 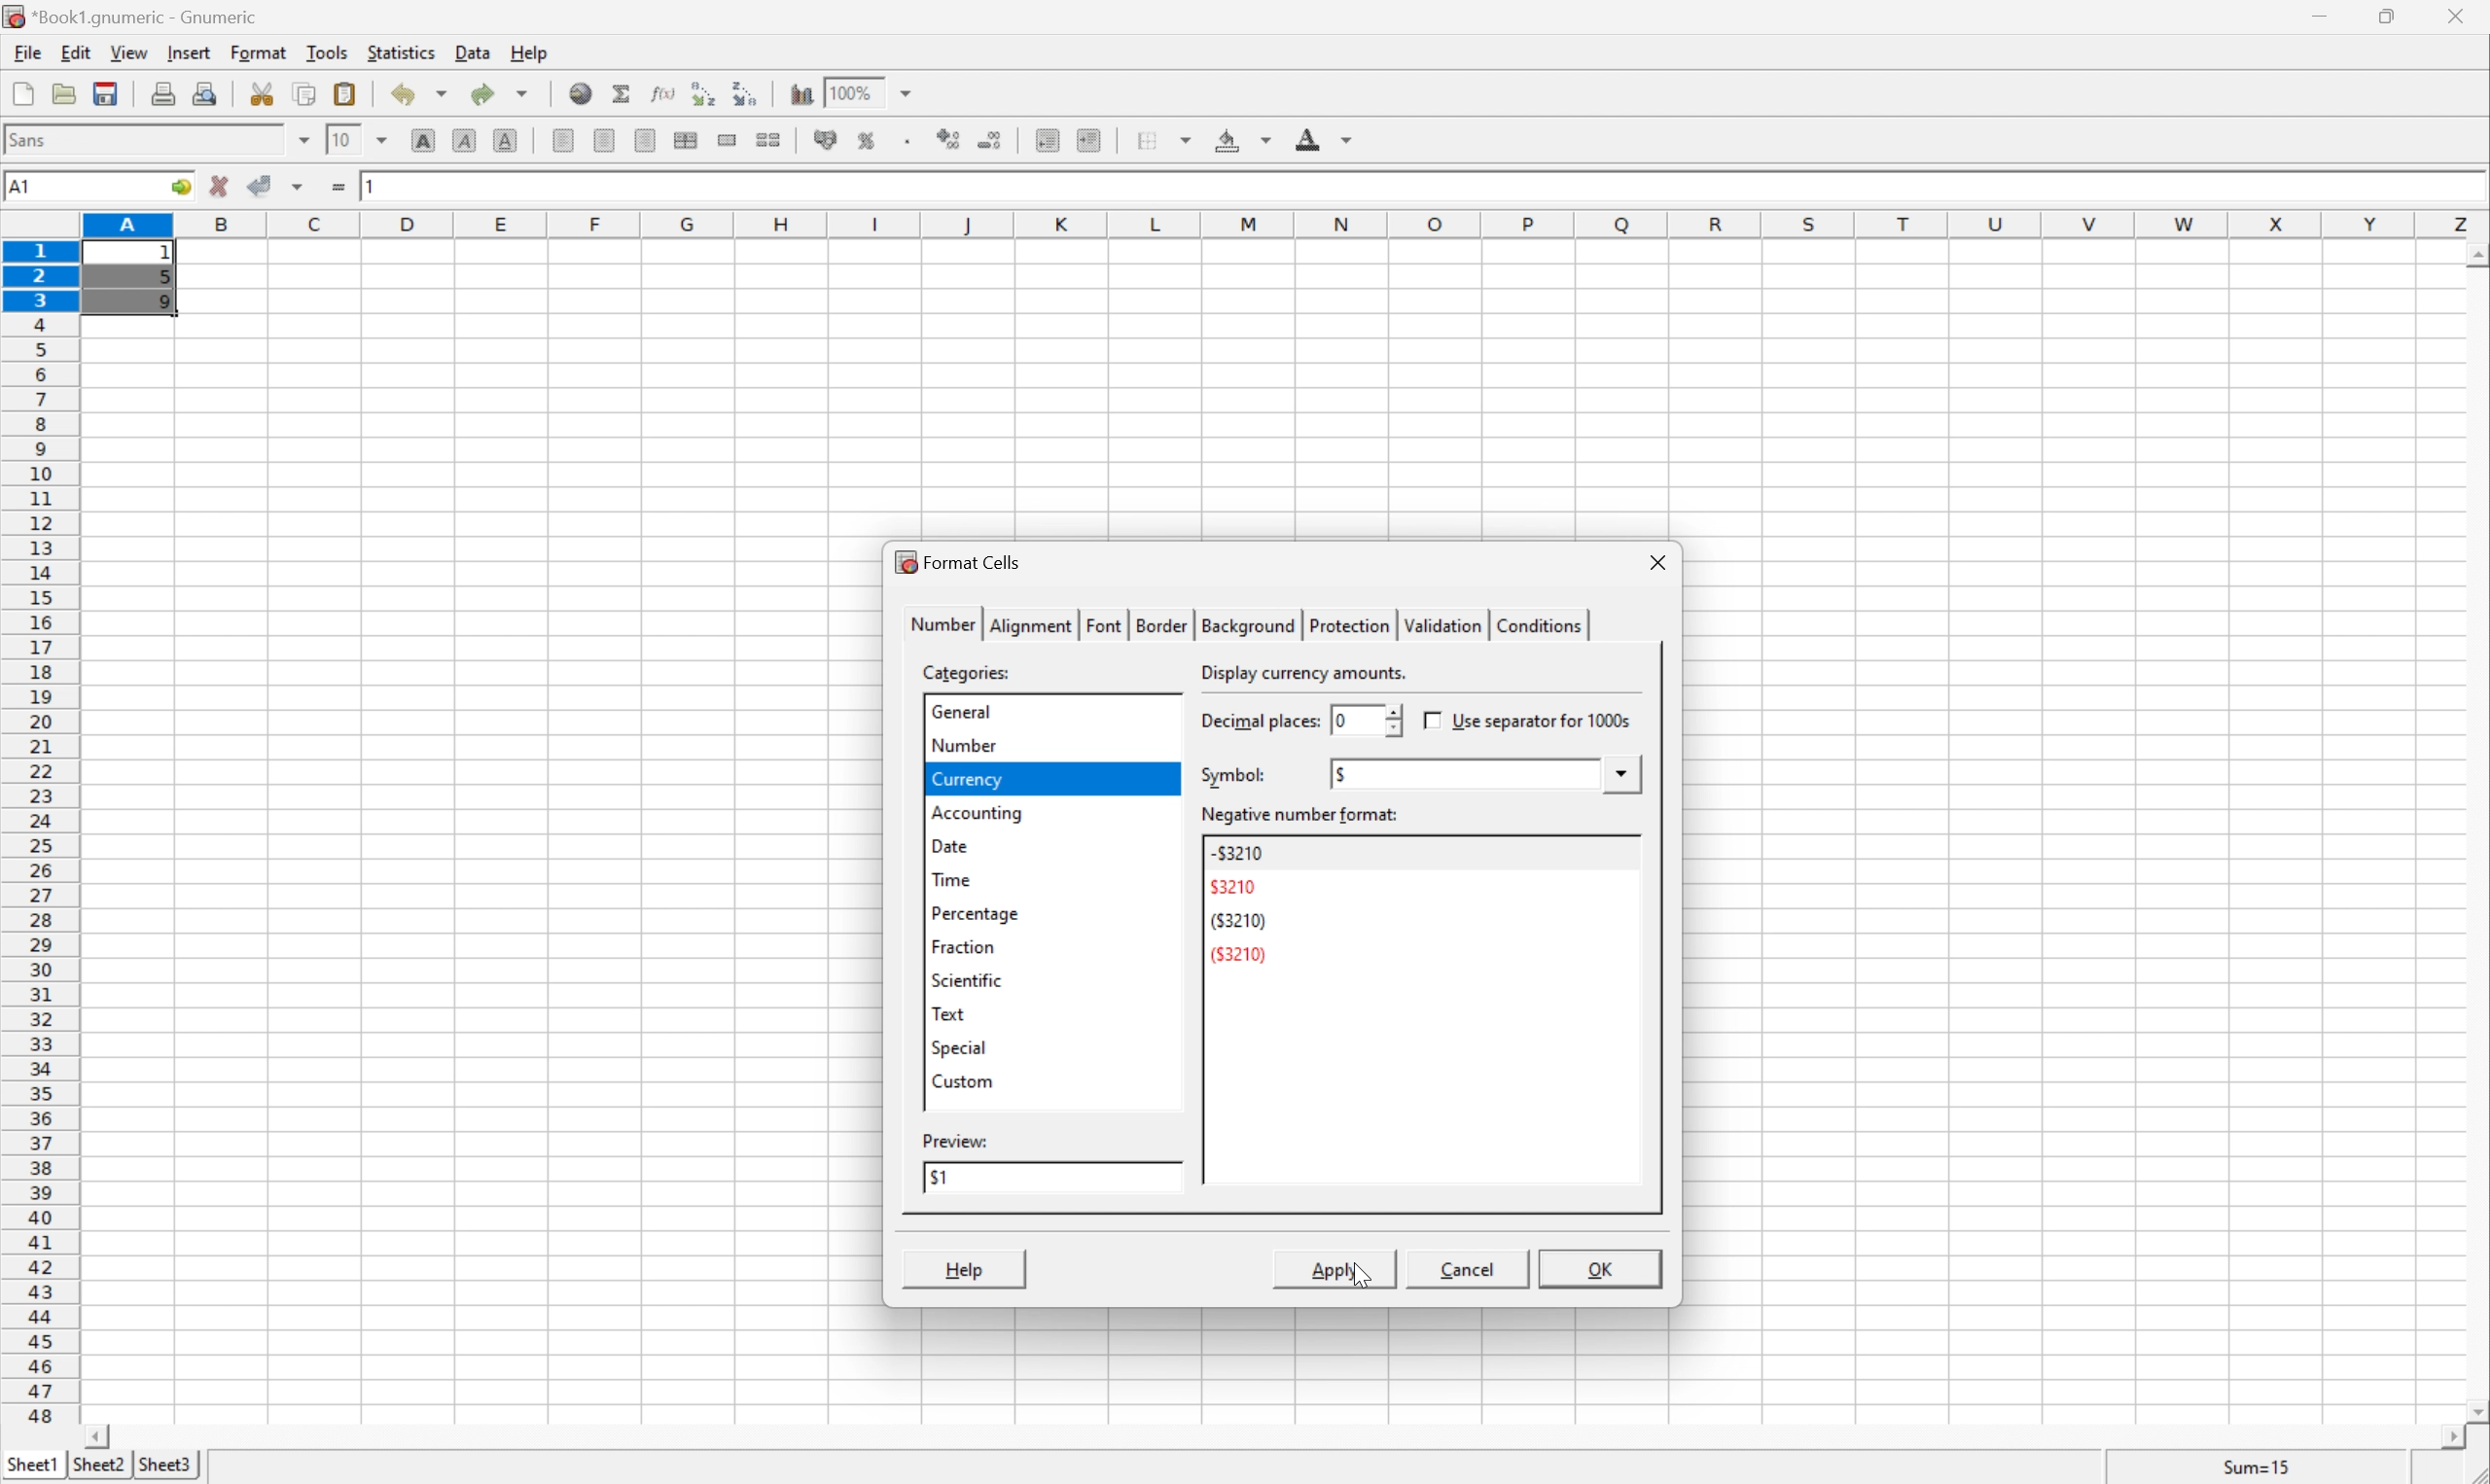 What do you see at coordinates (1363, 1277) in the screenshot?
I see `cursor` at bounding box center [1363, 1277].